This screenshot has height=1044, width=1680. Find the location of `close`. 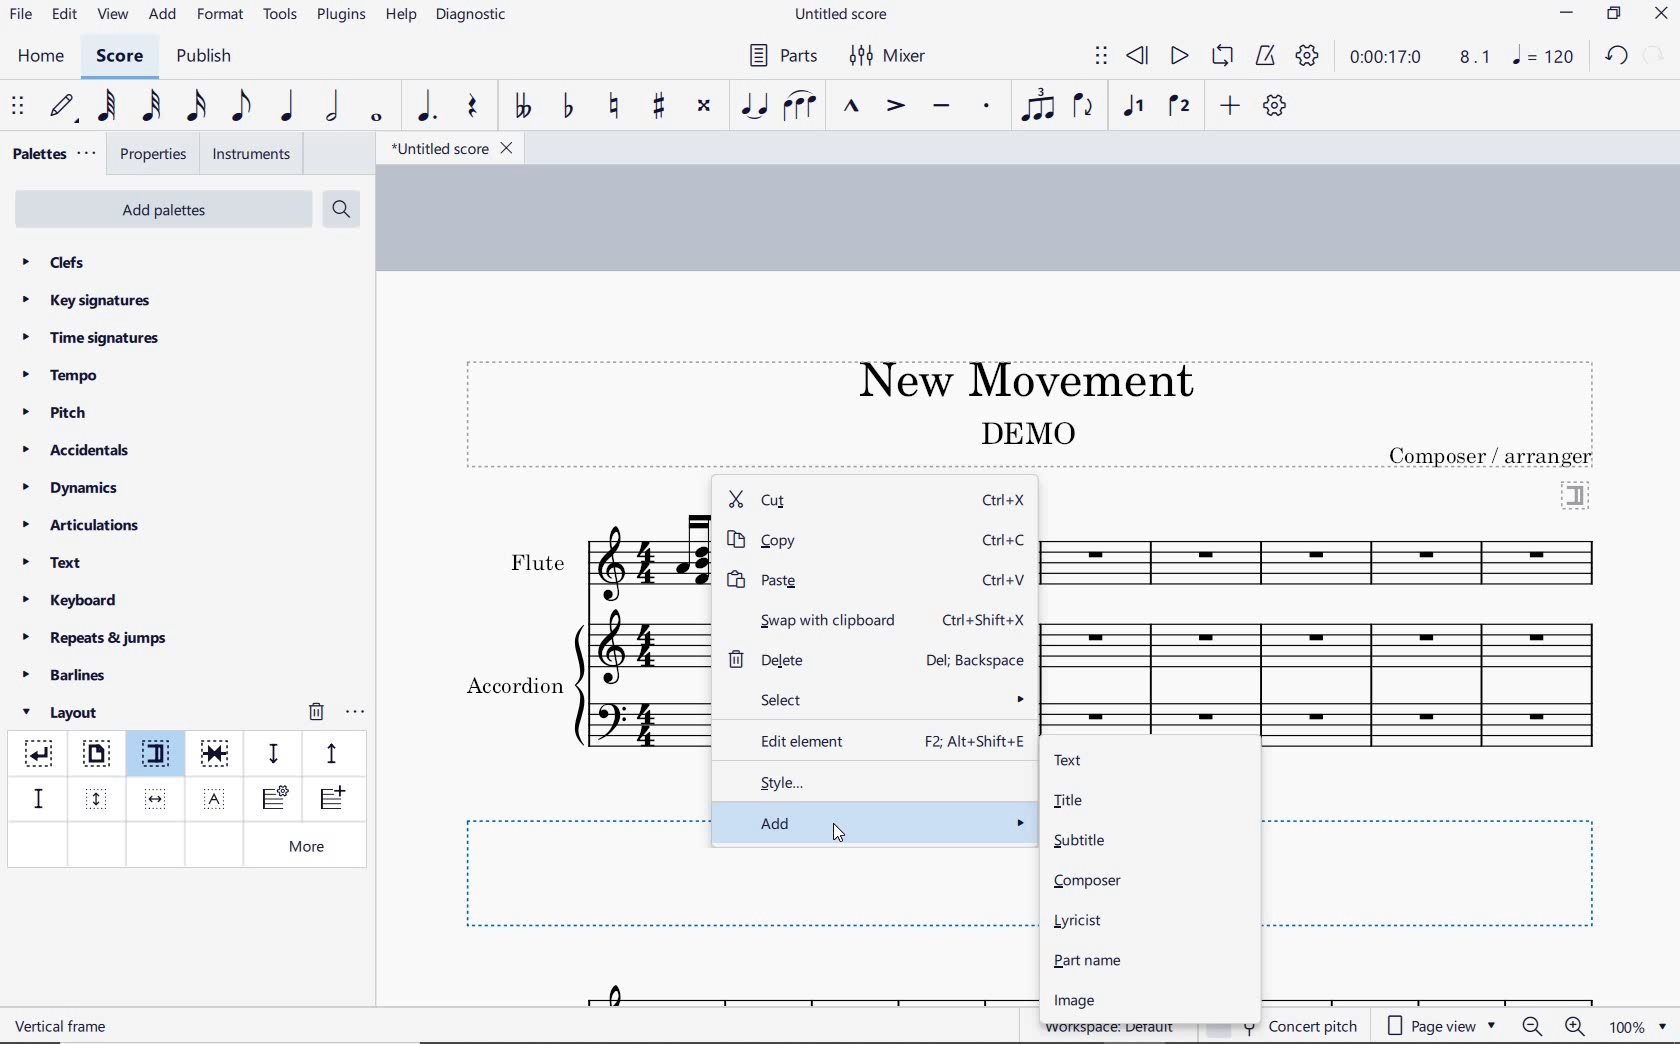

close is located at coordinates (1661, 16).